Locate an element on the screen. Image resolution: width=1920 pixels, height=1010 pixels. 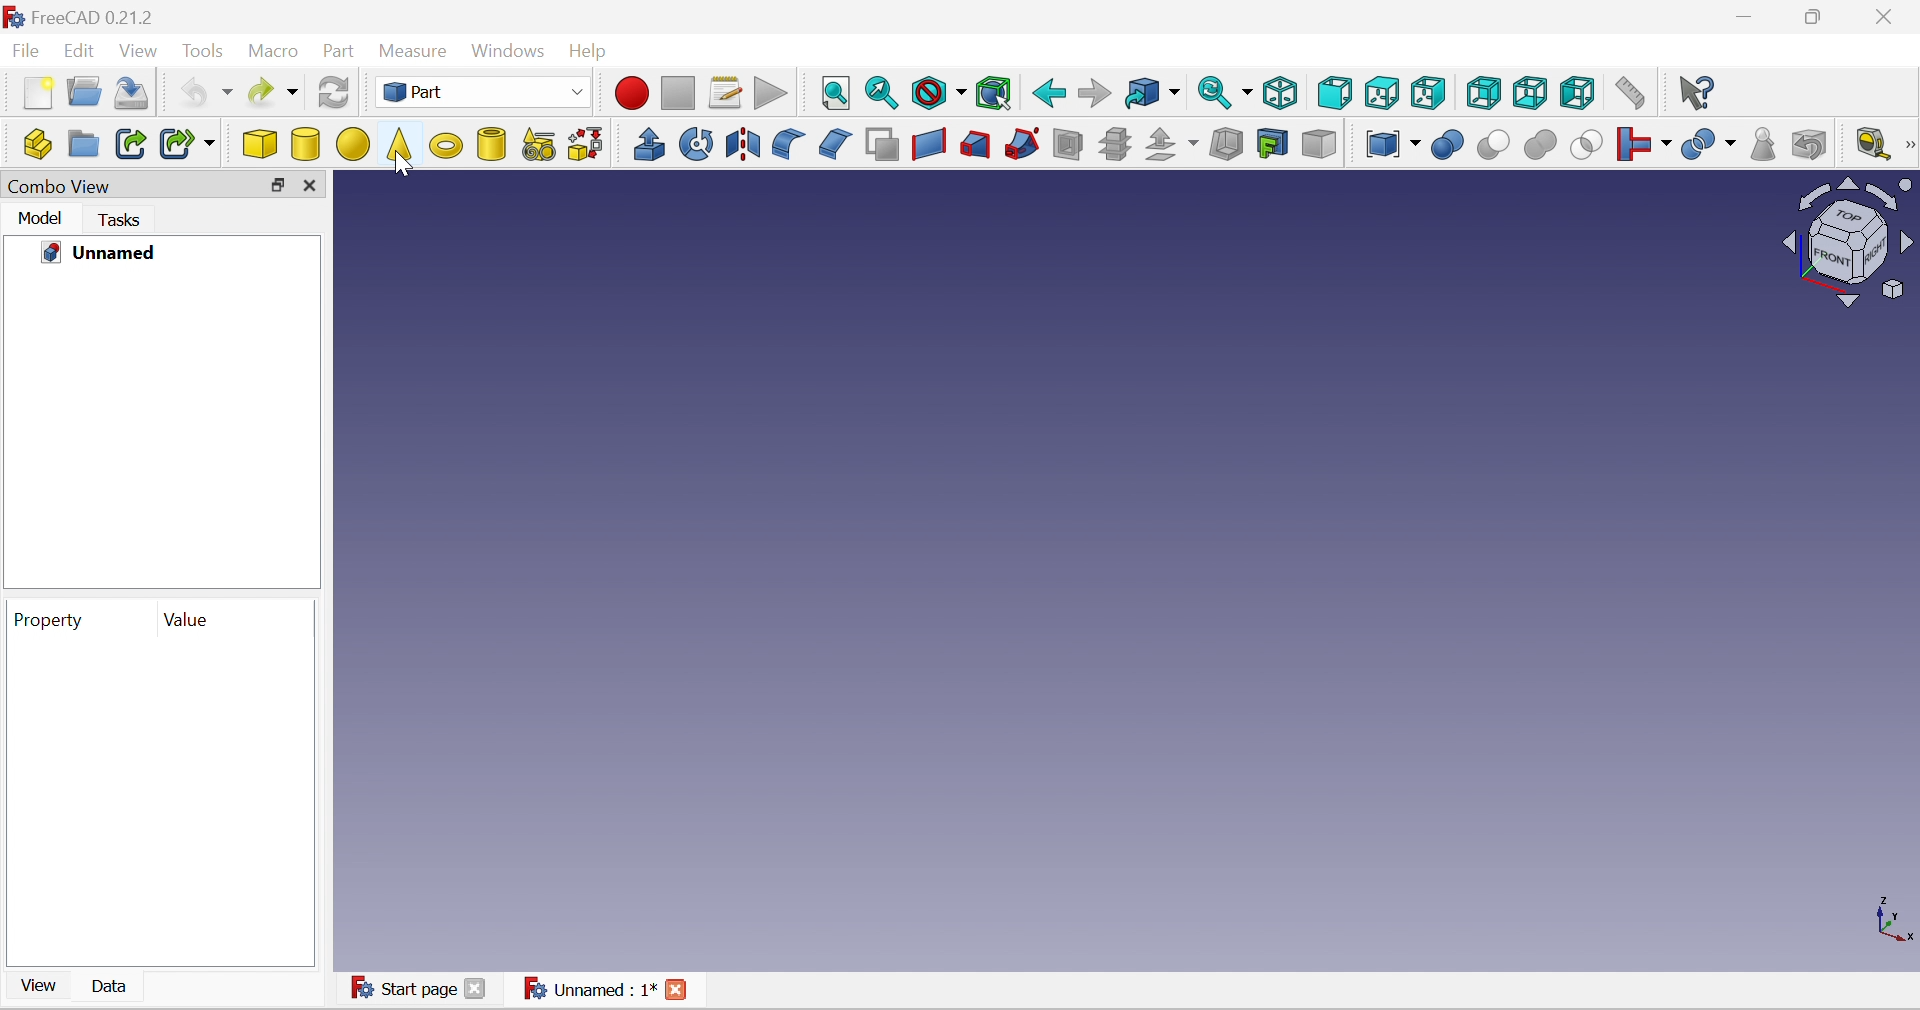
Part is located at coordinates (483, 90).